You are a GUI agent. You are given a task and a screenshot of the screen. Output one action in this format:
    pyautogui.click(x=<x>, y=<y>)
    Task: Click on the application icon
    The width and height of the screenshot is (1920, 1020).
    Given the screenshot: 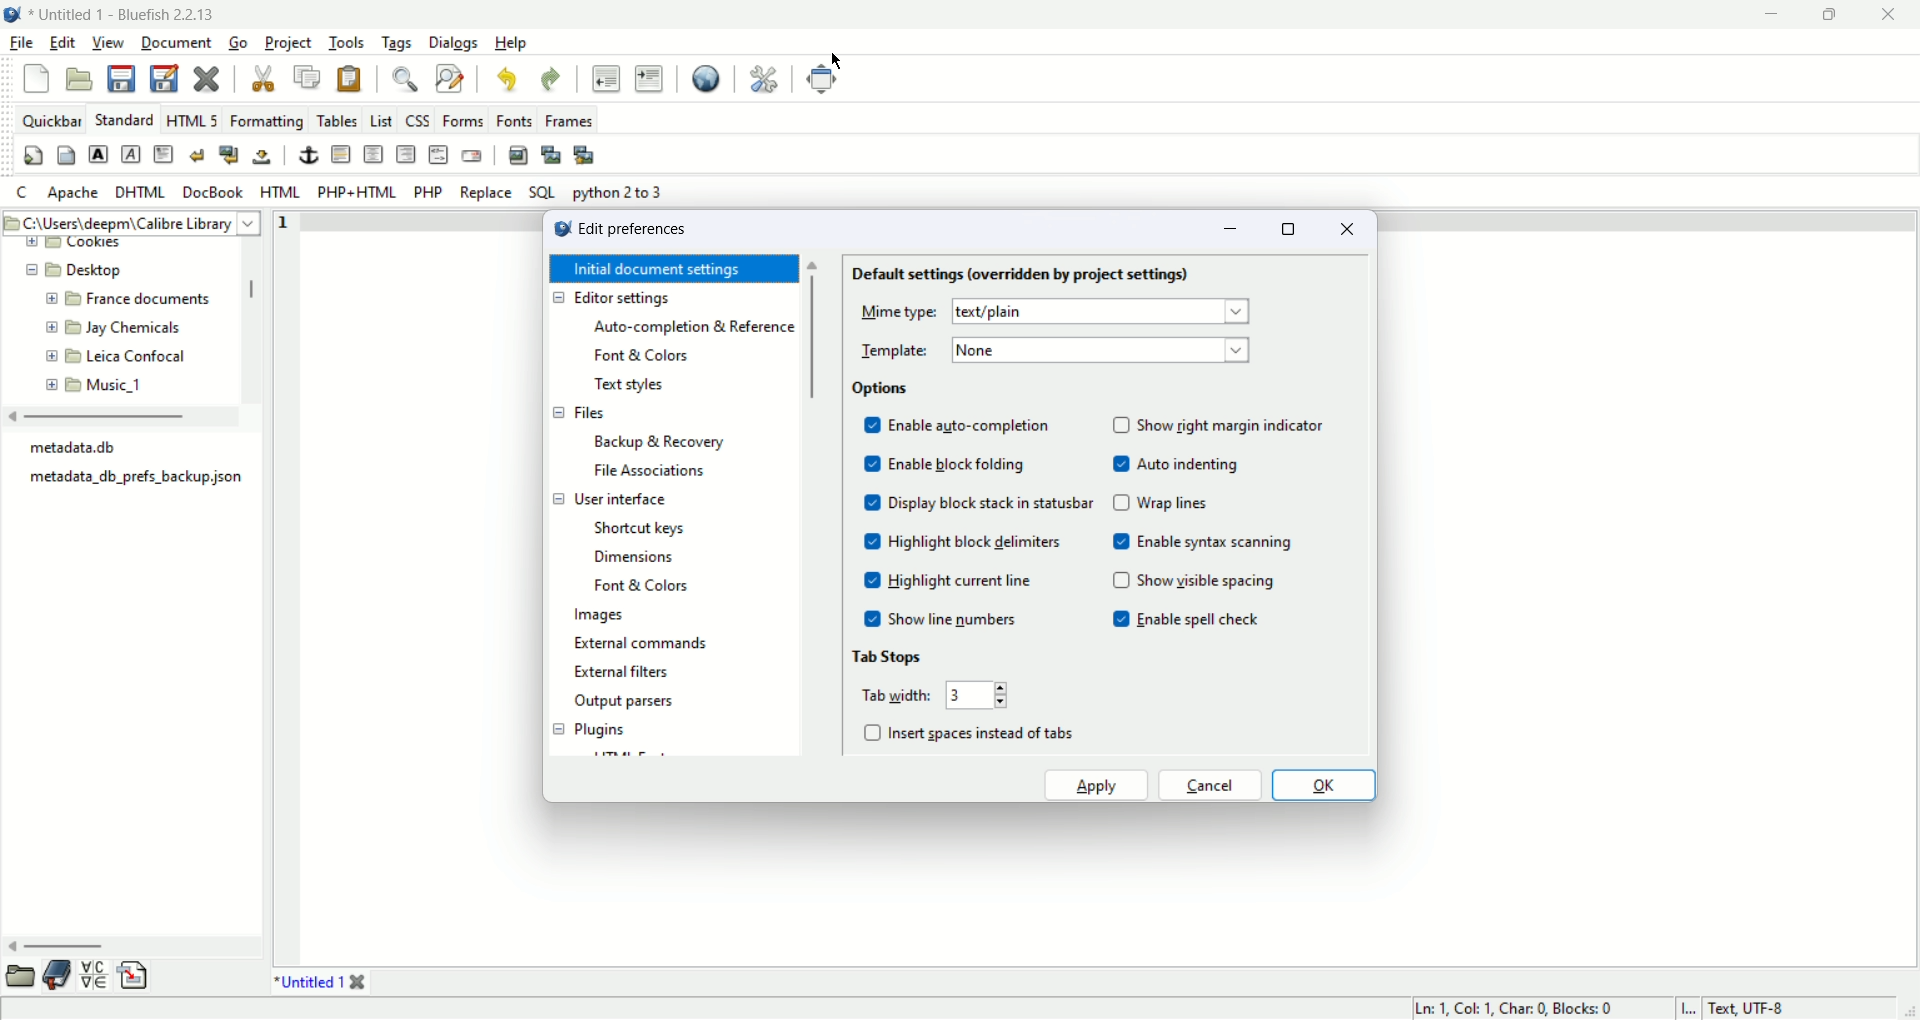 What is the action you would take?
    pyautogui.click(x=12, y=12)
    